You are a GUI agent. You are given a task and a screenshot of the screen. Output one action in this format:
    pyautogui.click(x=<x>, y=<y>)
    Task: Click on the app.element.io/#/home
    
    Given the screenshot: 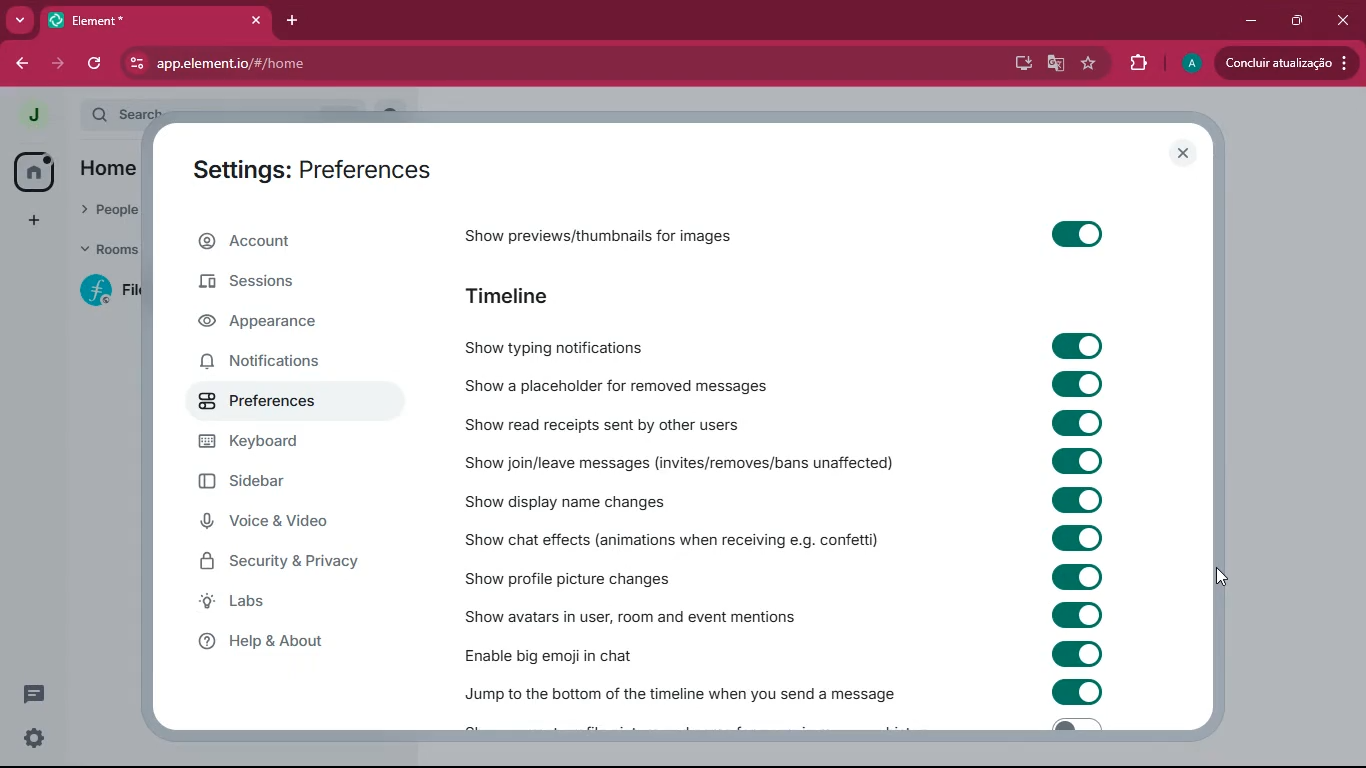 What is the action you would take?
    pyautogui.click(x=495, y=65)
    